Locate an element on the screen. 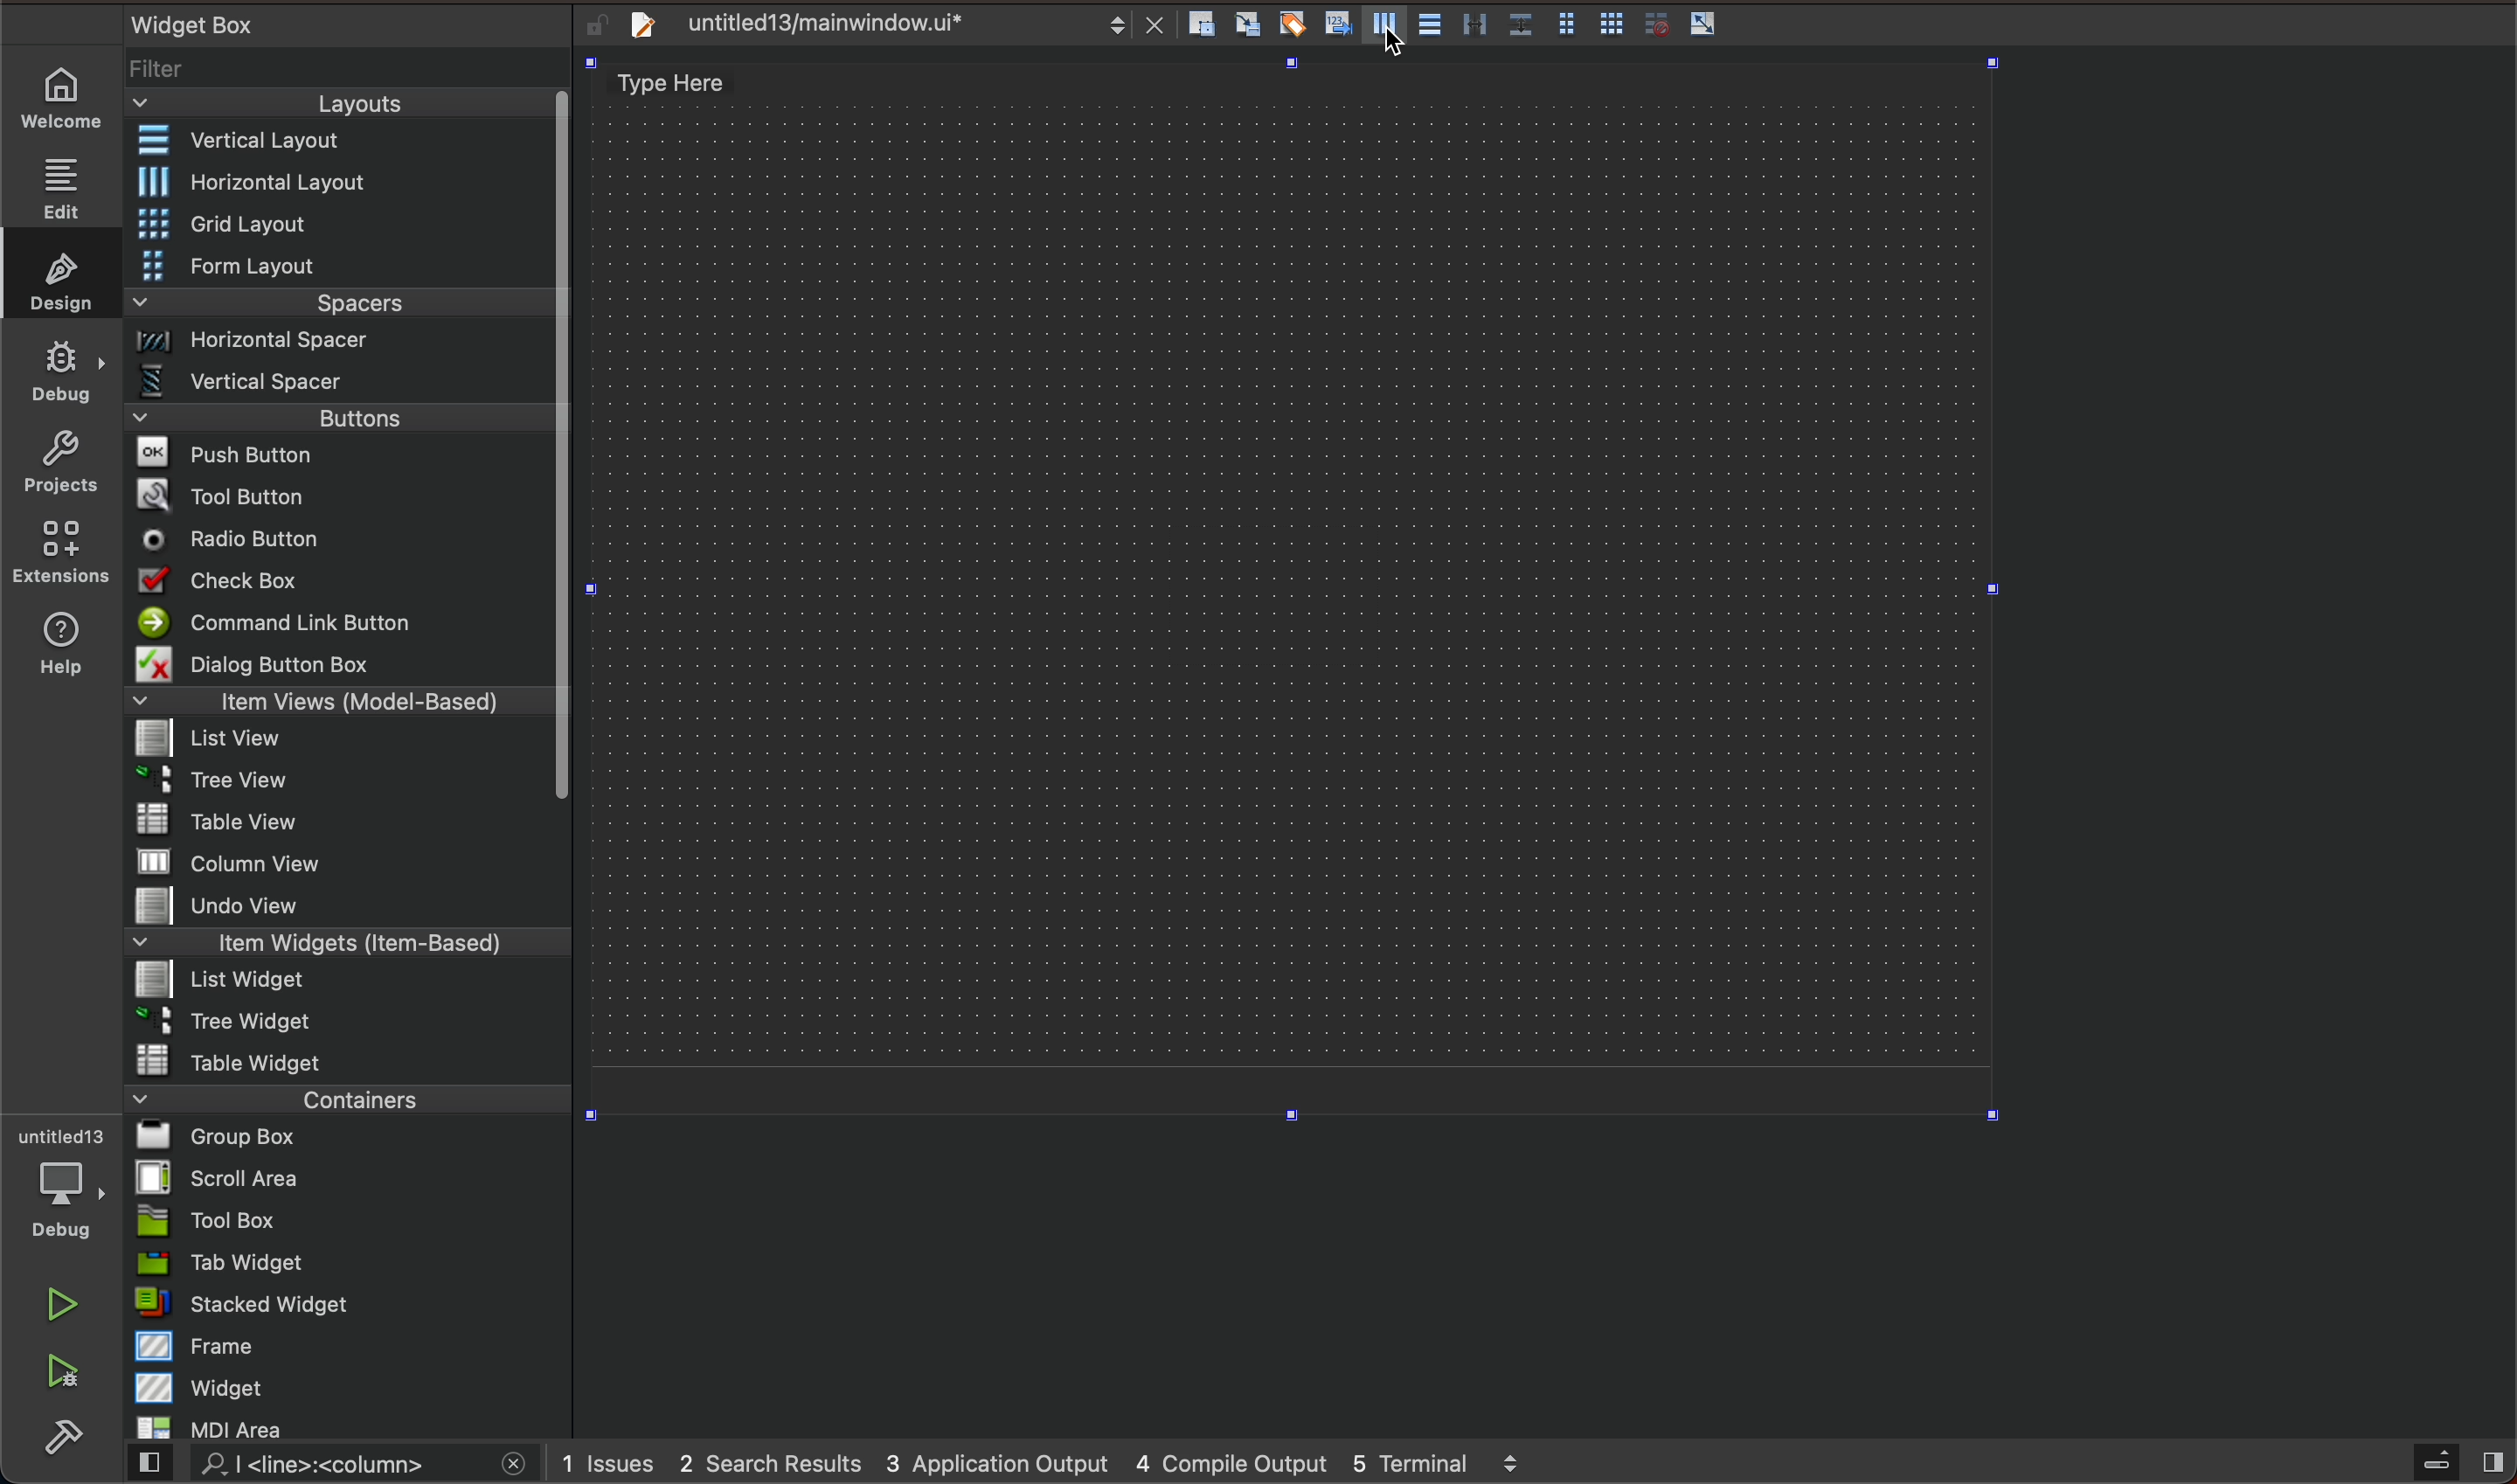 The width and height of the screenshot is (2517, 1484). command line button is located at coordinates (338, 621).